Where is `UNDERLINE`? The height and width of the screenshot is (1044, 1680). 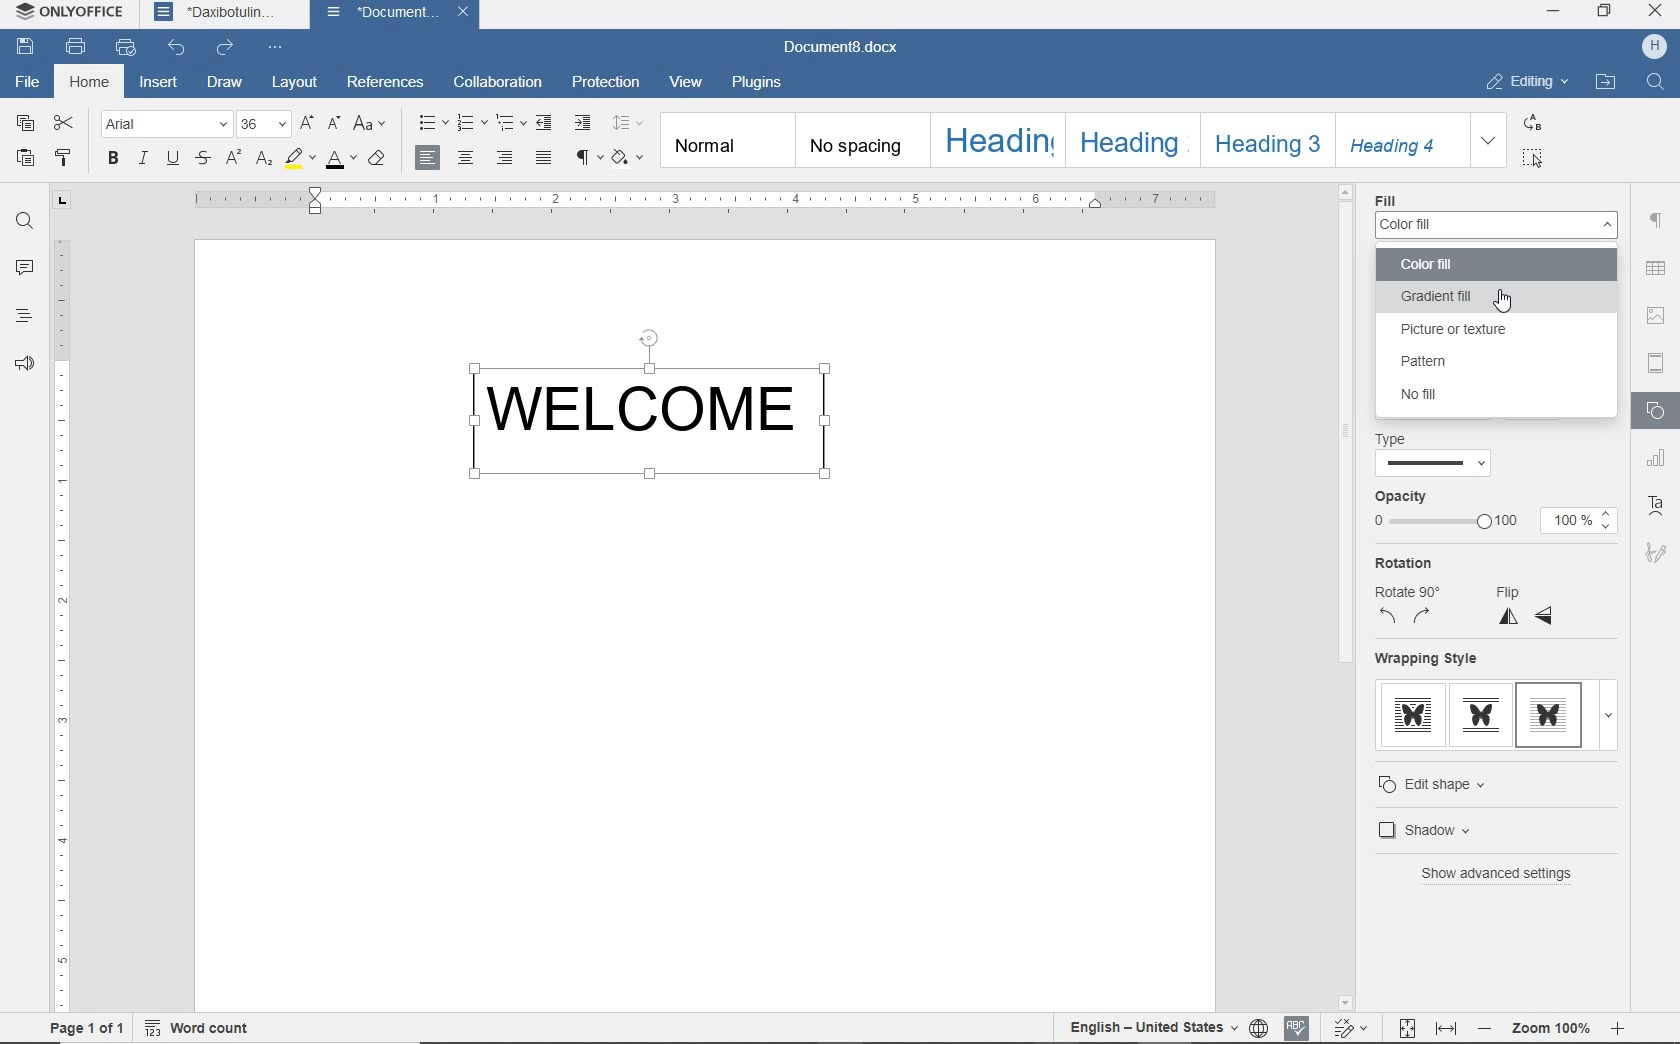 UNDERLINE is located at coordinates (175, 157).